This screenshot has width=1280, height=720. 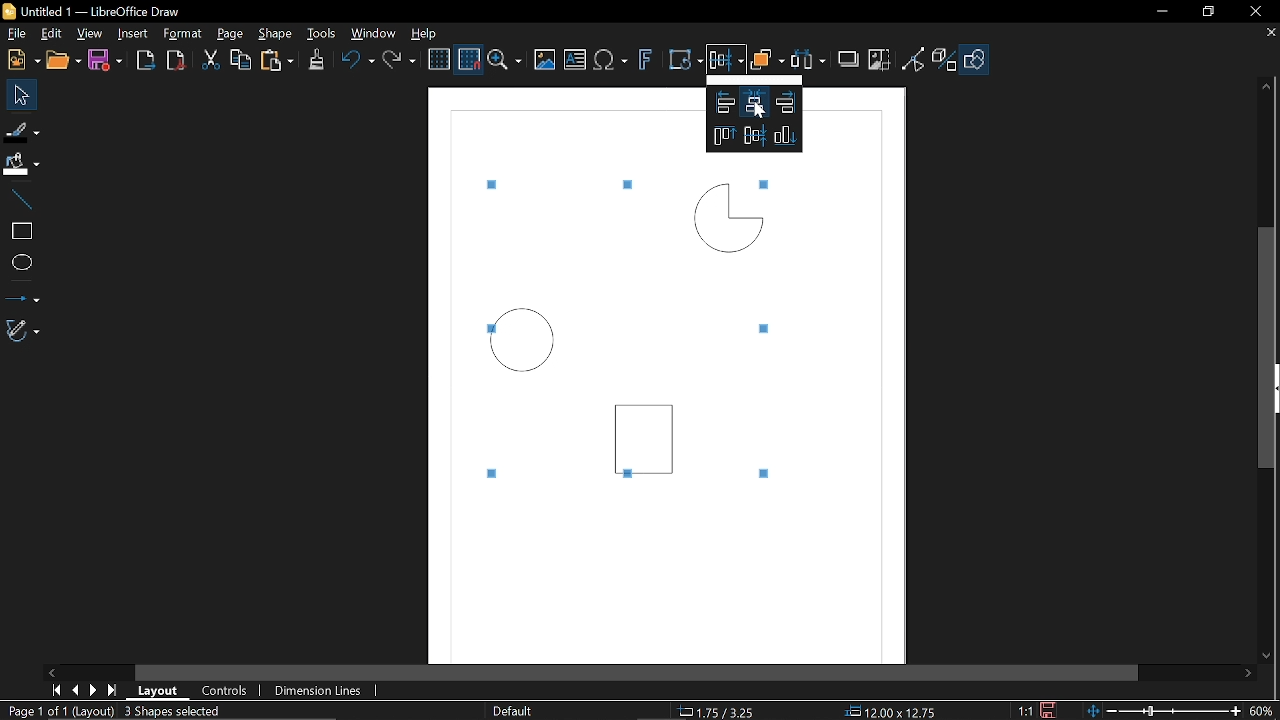 I want to click on 1:1 (Scaling factor), so click(x=1024, y=709).